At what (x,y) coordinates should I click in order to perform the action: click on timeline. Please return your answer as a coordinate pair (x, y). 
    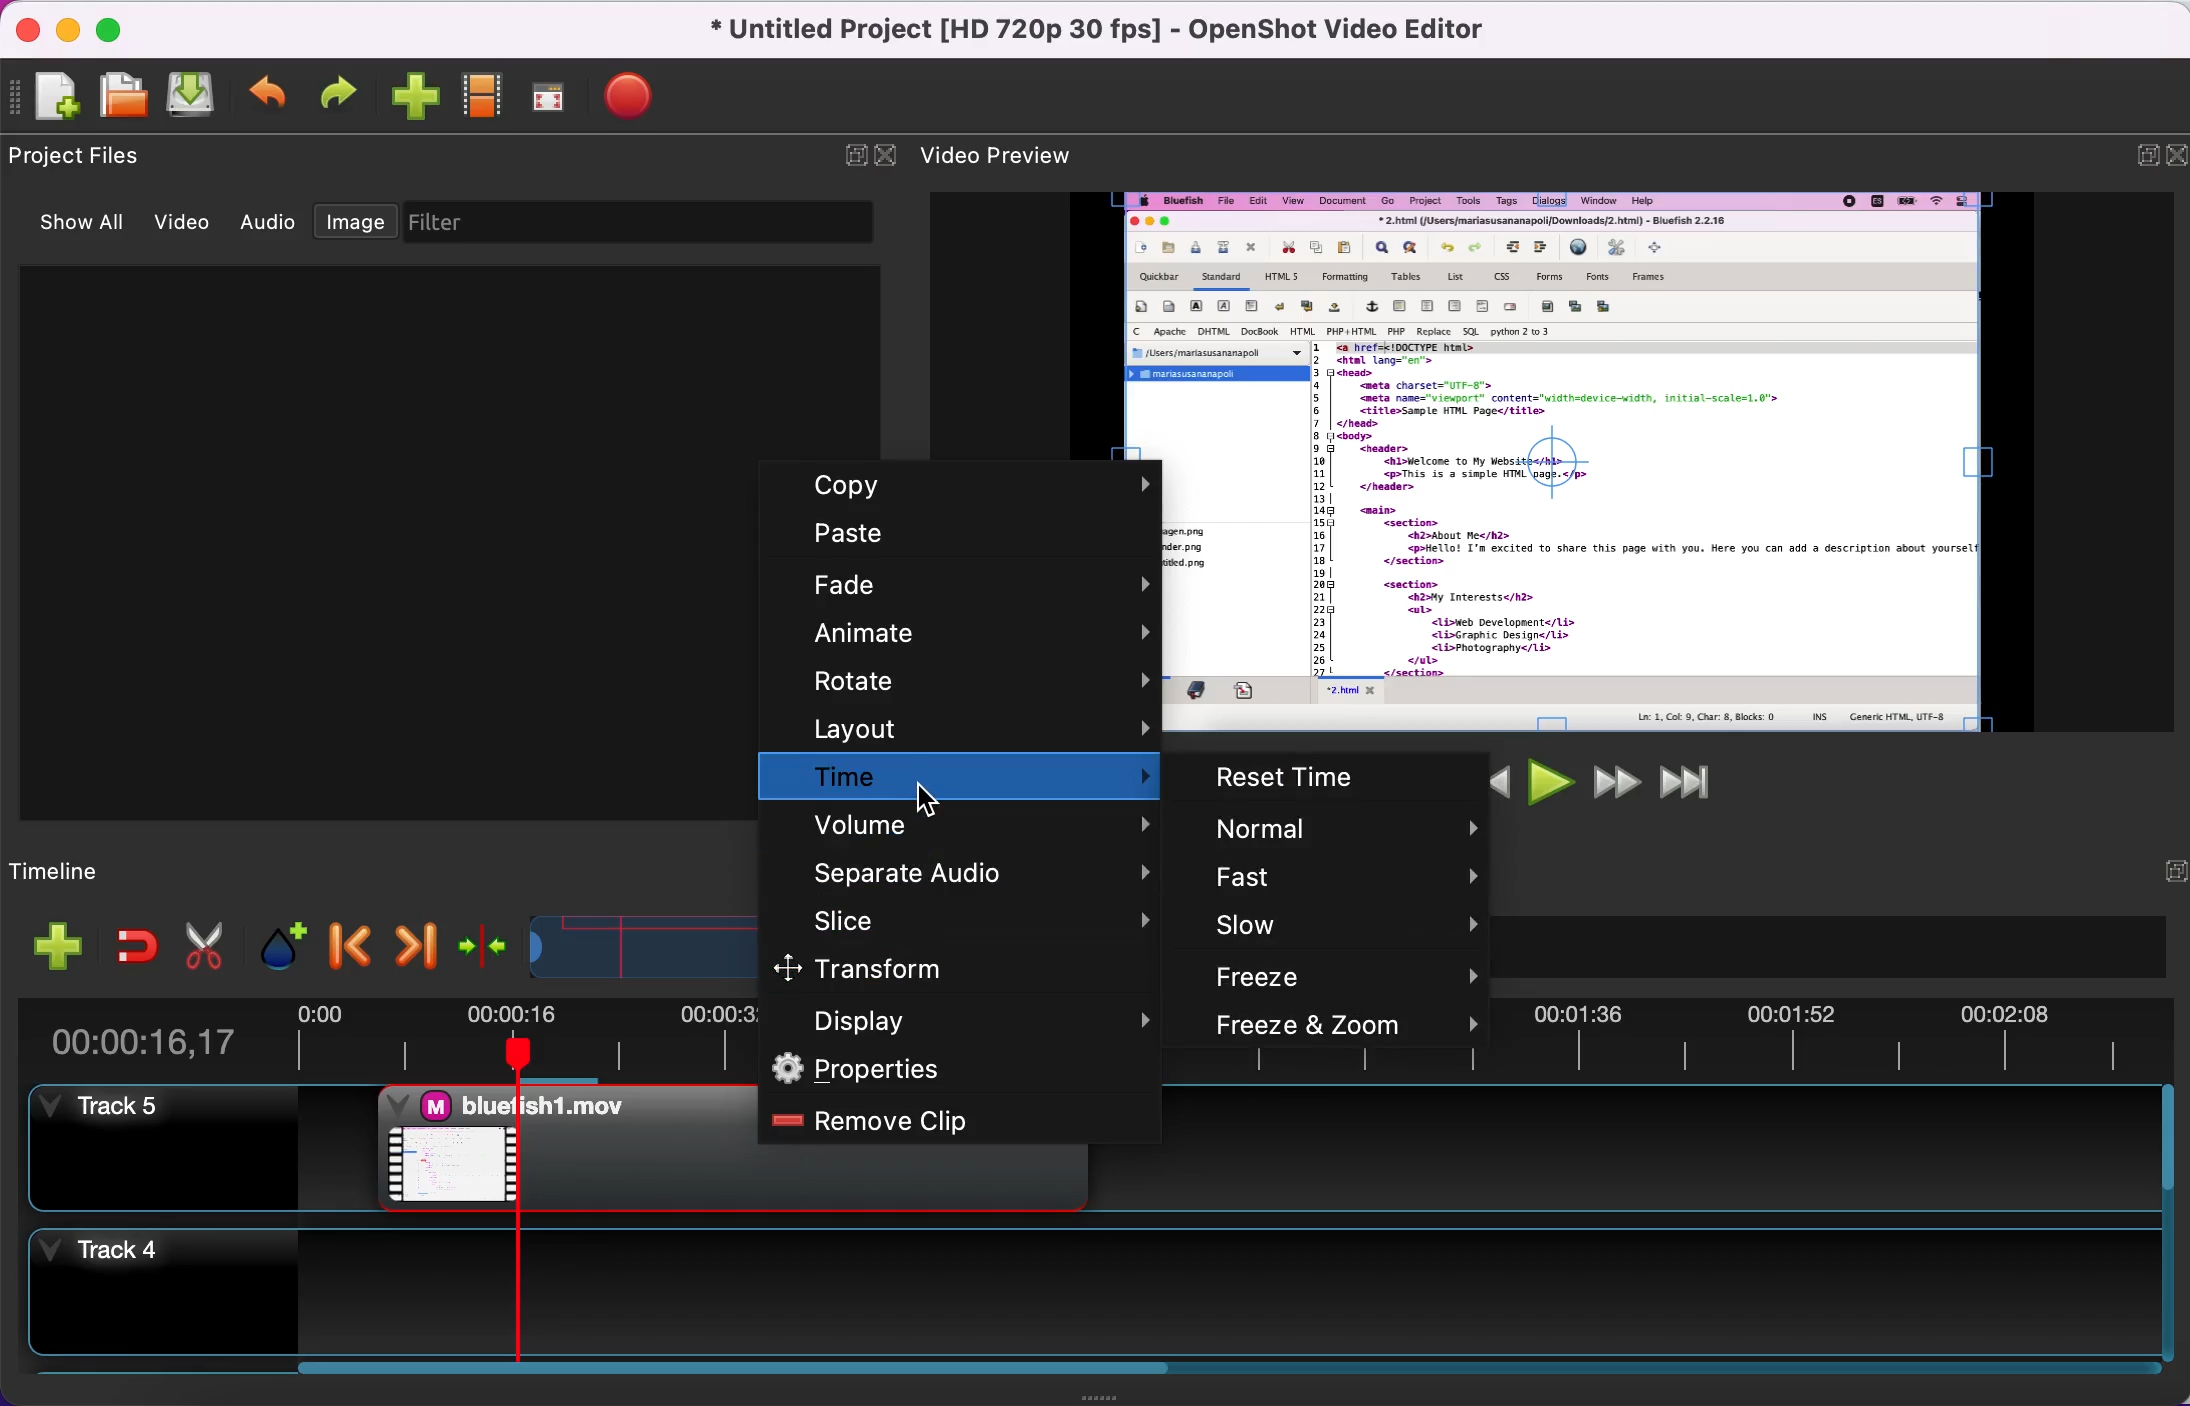
    Looking at the image, I should click on (114, 867).